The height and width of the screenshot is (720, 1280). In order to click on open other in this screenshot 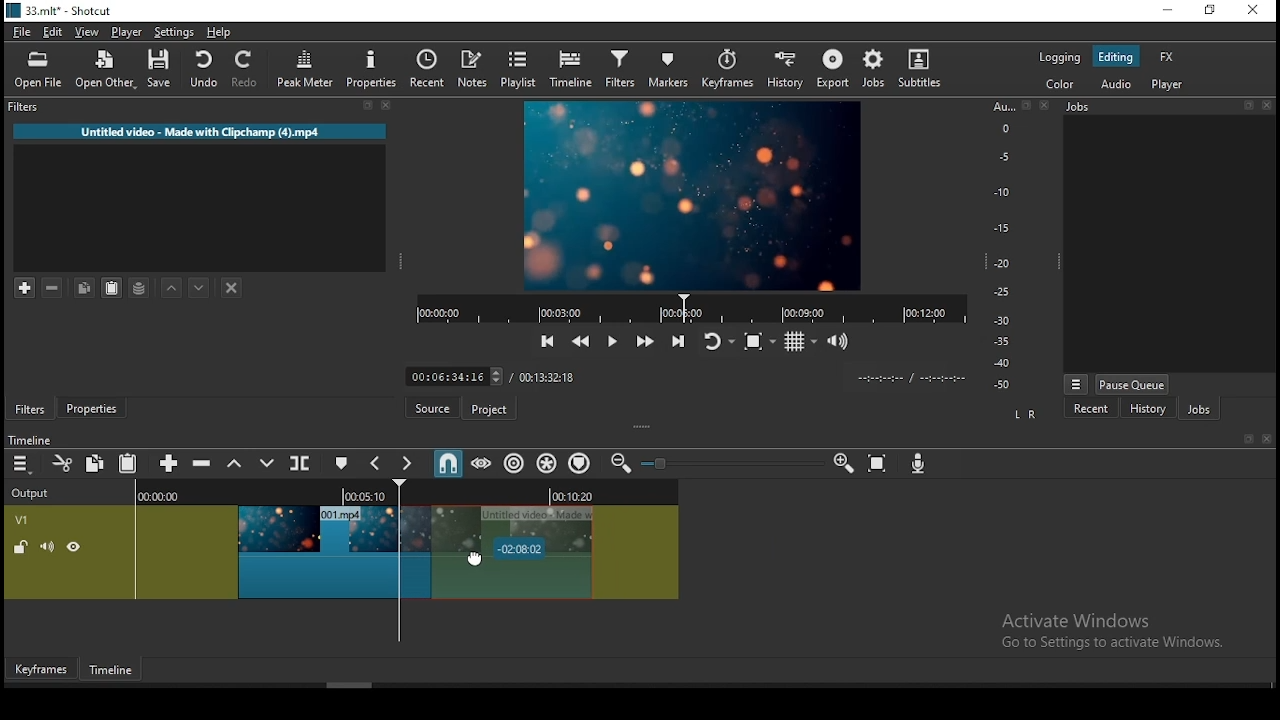, I will do `click(107, 74)`.